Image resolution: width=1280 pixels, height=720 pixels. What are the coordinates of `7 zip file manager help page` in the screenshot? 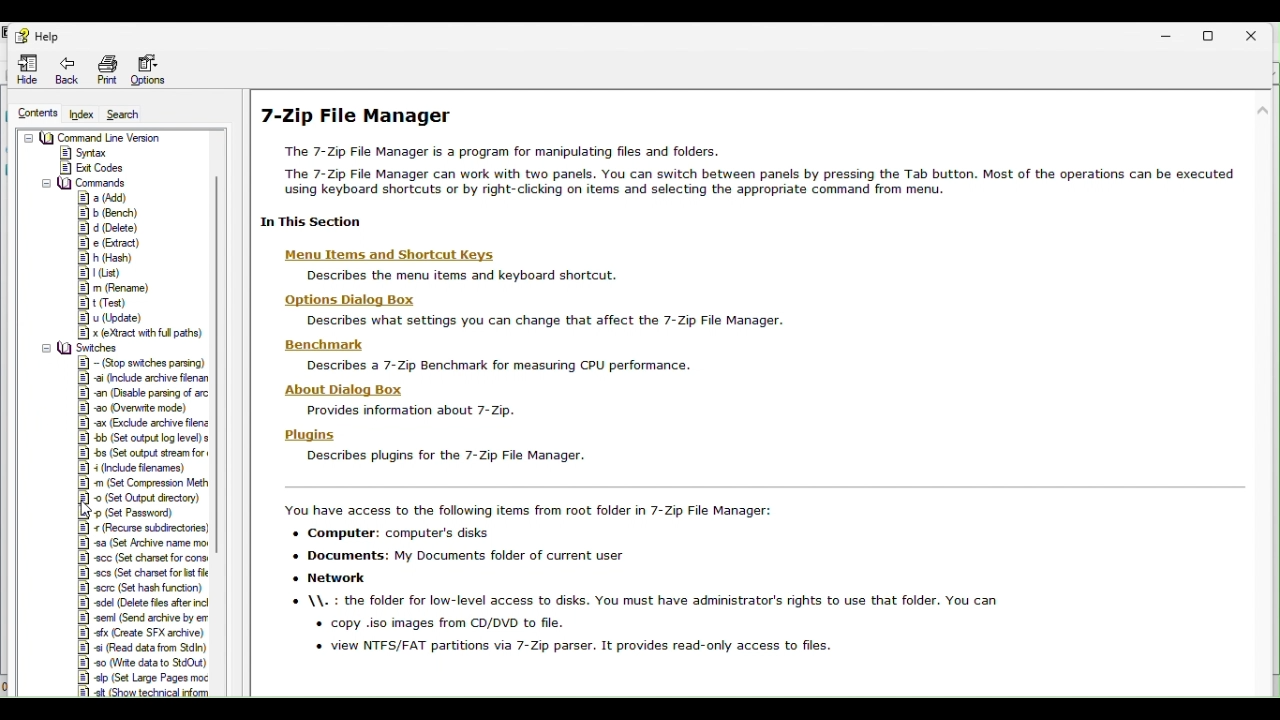 It's located at (750, 159).